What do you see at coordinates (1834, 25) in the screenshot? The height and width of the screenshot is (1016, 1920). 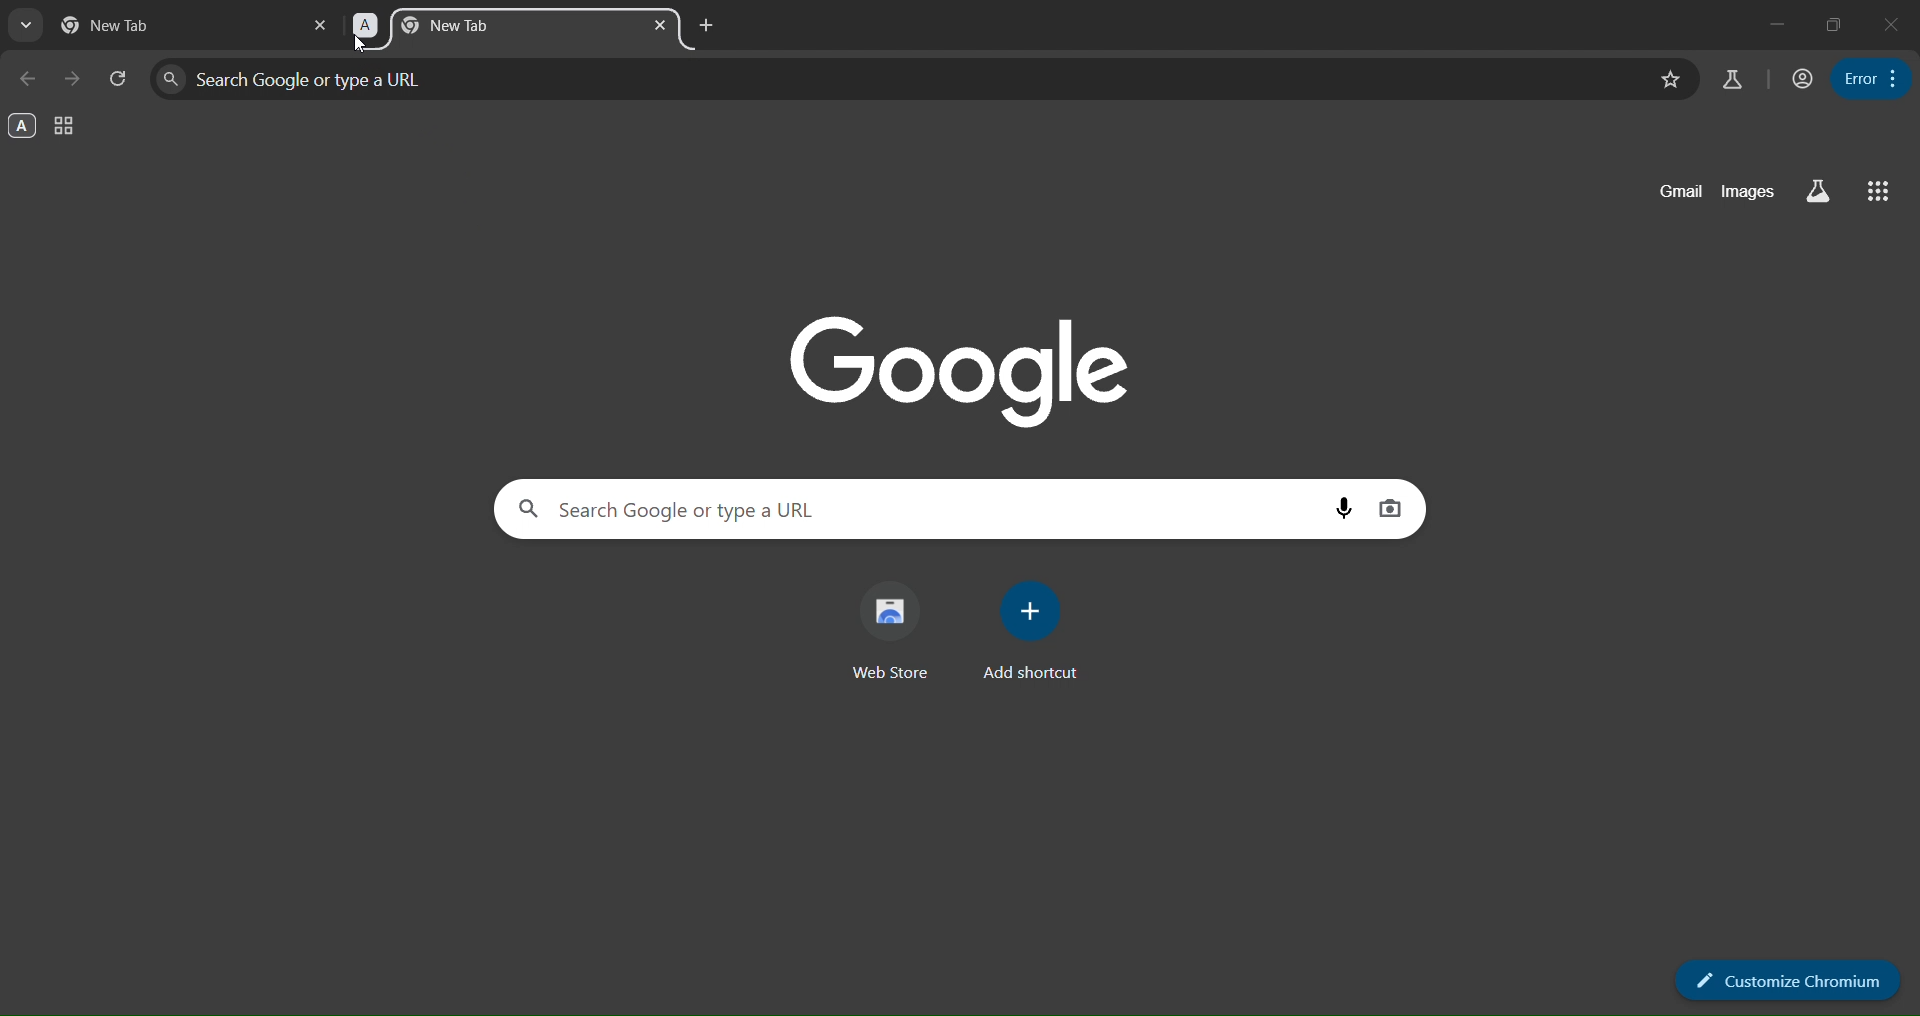 I see `restore down` at bounding box center [1834, 25].